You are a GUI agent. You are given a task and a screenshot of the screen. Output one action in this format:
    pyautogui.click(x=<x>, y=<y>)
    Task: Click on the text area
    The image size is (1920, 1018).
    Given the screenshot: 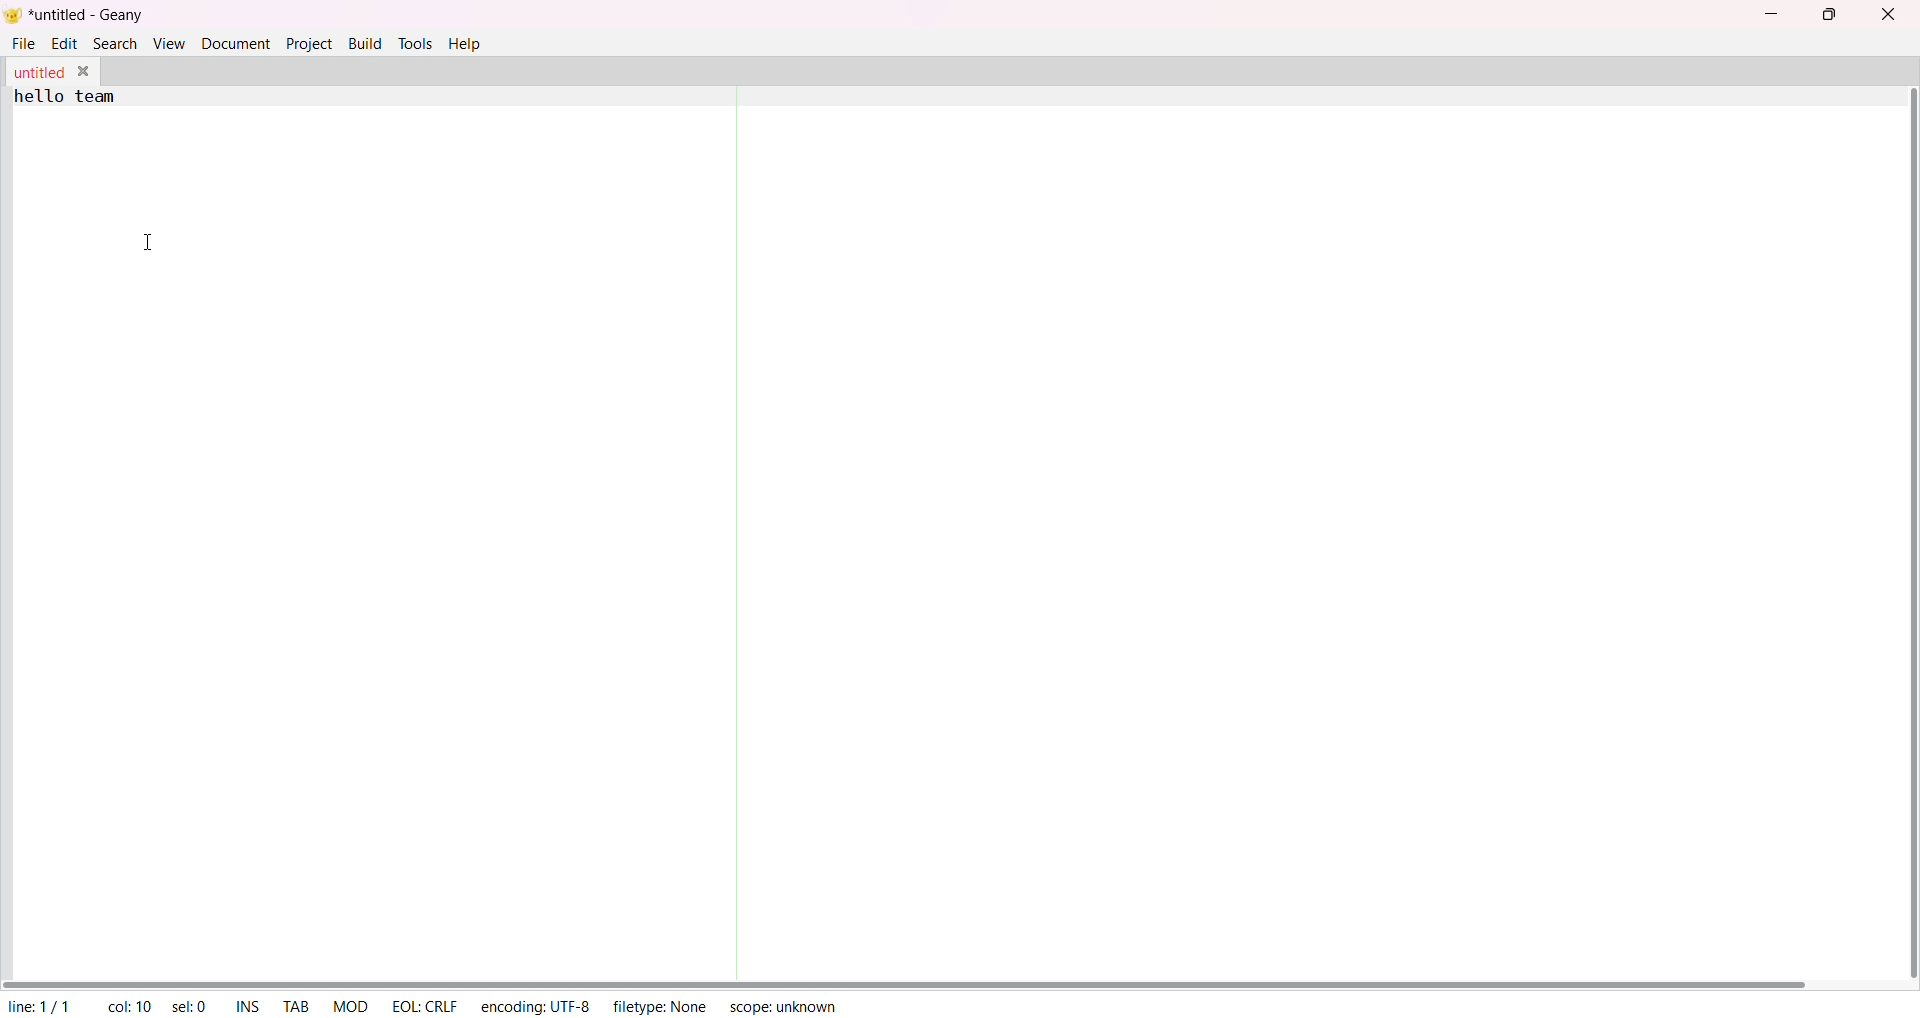 What is the action you would take?
    pyautogui.click(x=950, y=549)
    